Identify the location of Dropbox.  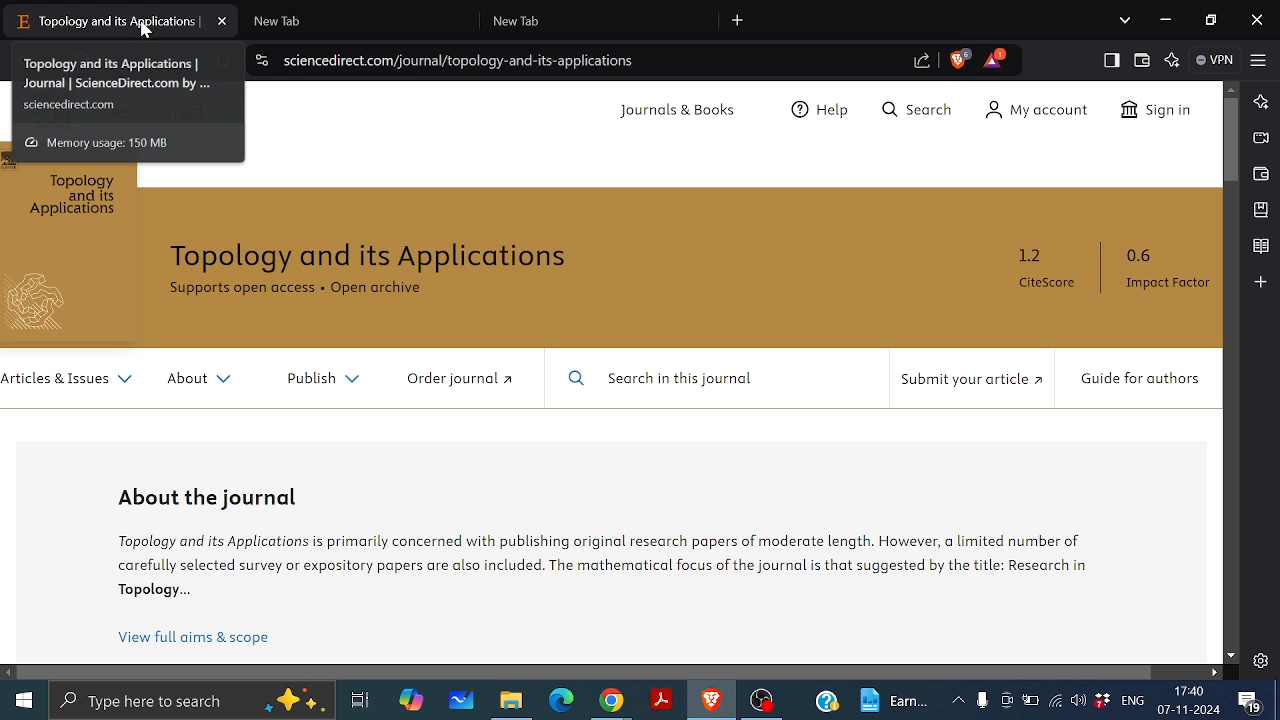
(1101, 701).